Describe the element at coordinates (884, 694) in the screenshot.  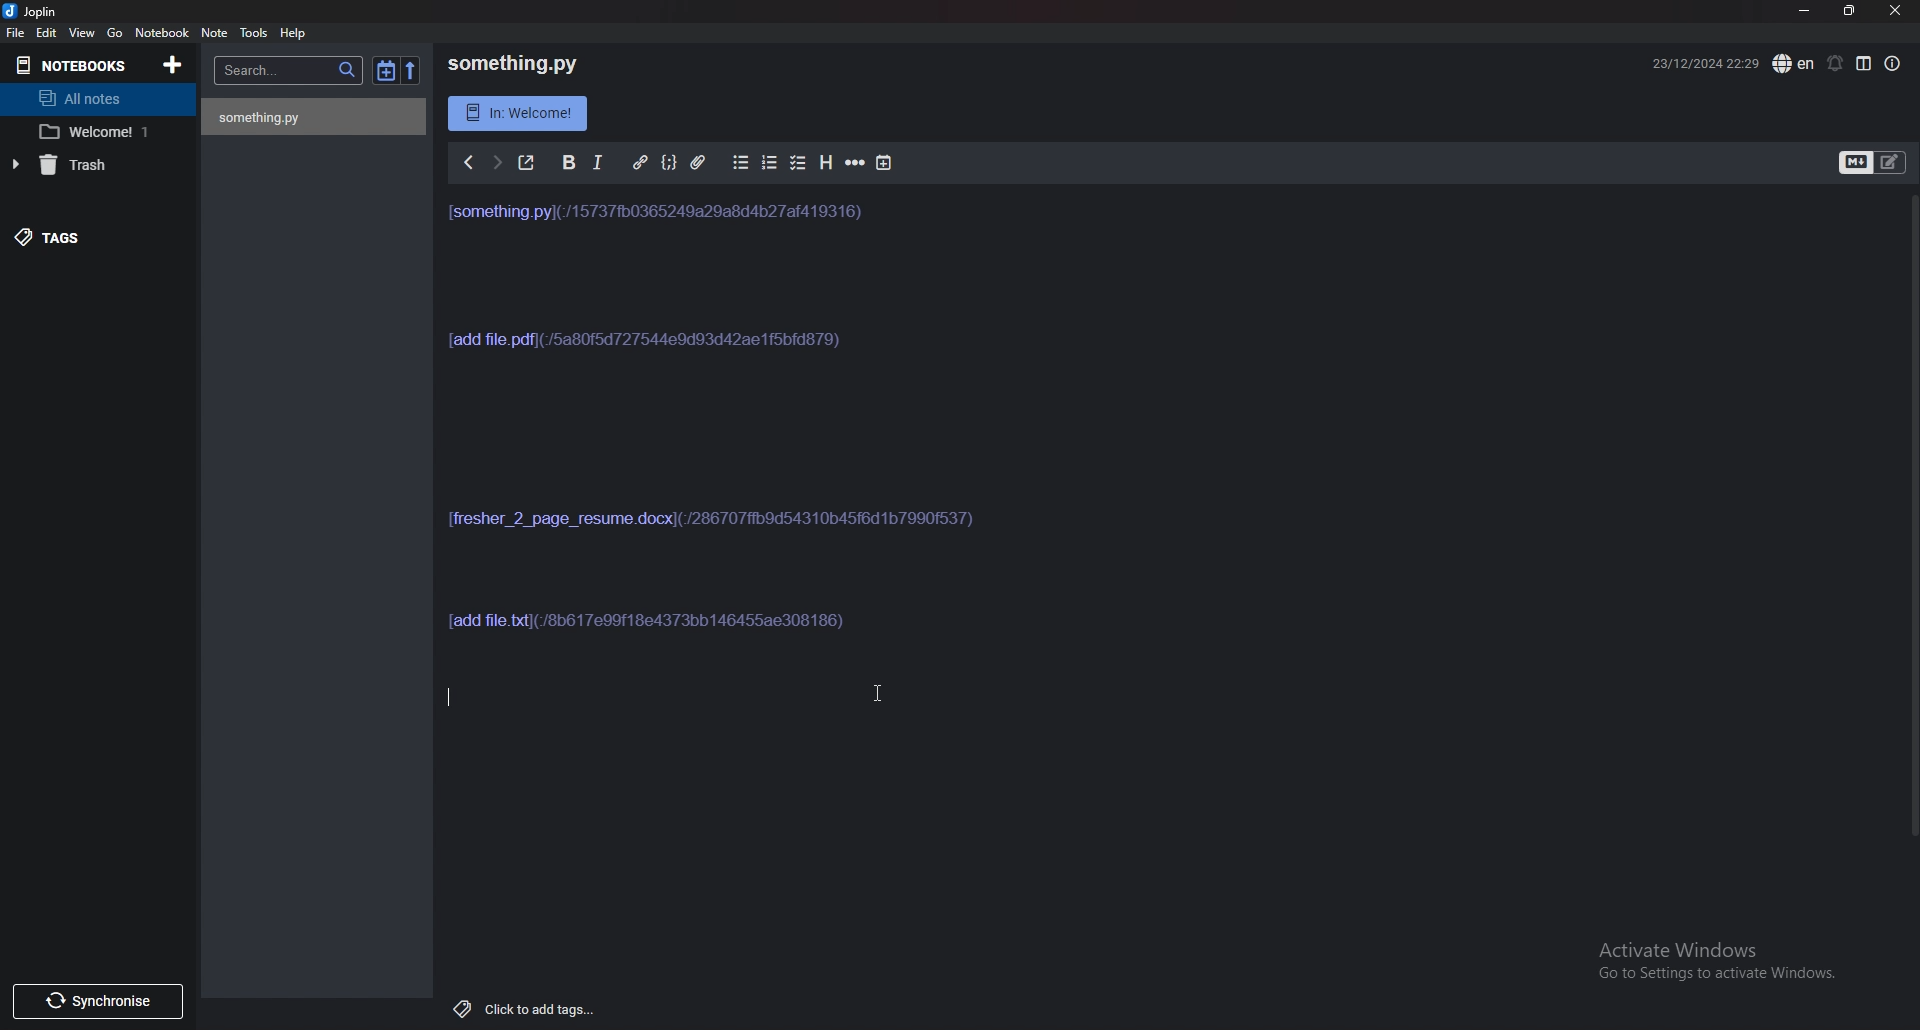
I see `cursor` at that location.